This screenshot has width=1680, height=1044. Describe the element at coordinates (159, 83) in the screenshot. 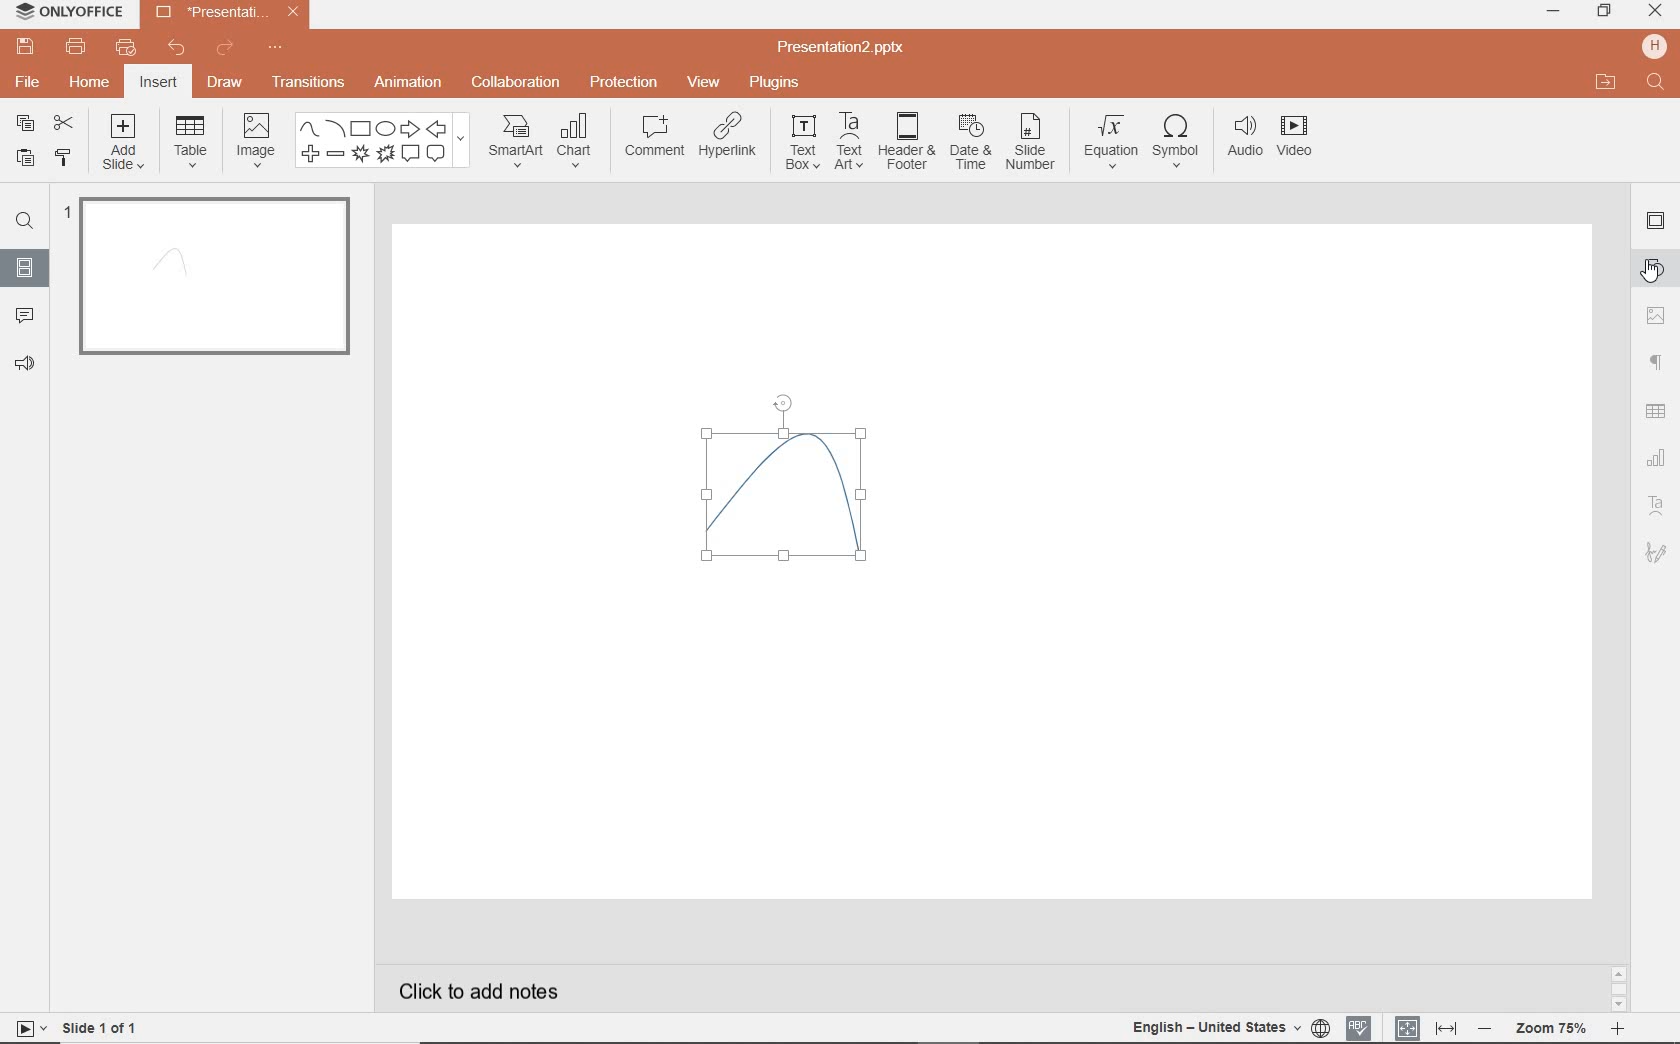

I see `INSERT` at that location.